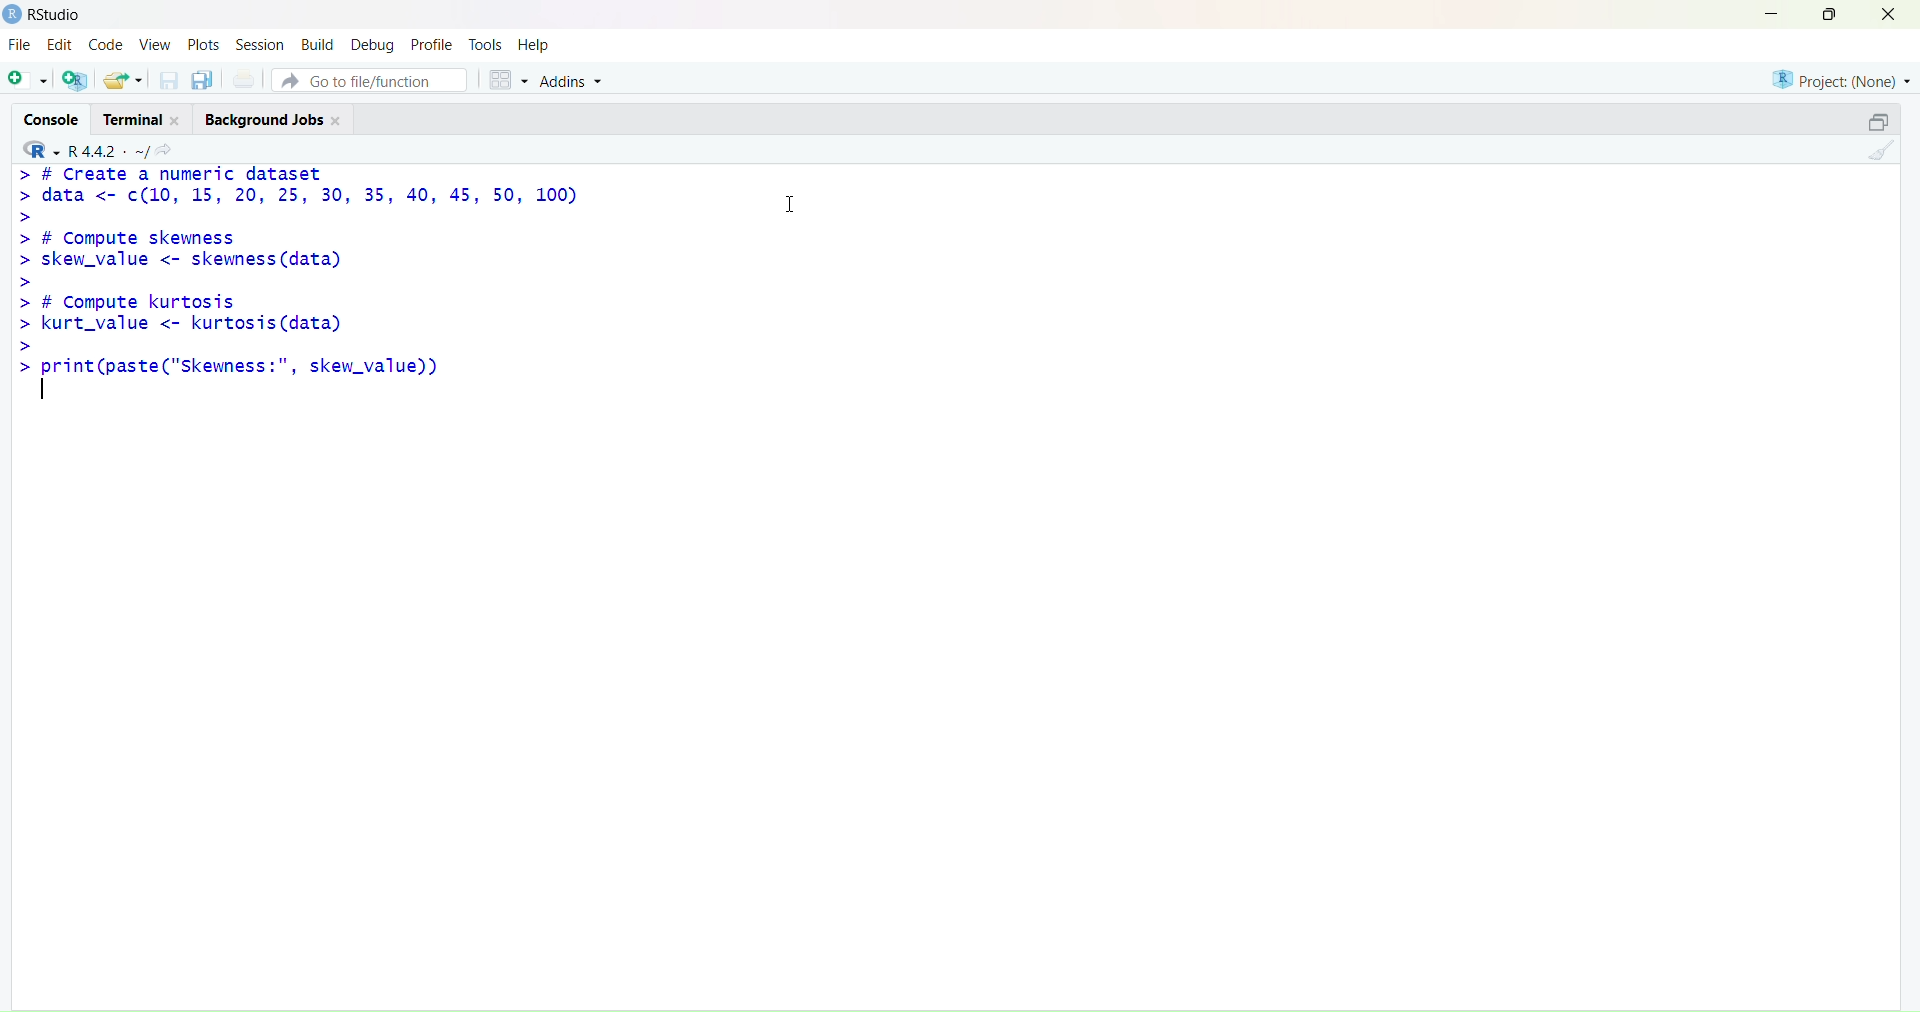 The width and height of the screenshot is (1920, 1012). I want to click on Background Jobs, so click(277, 119).